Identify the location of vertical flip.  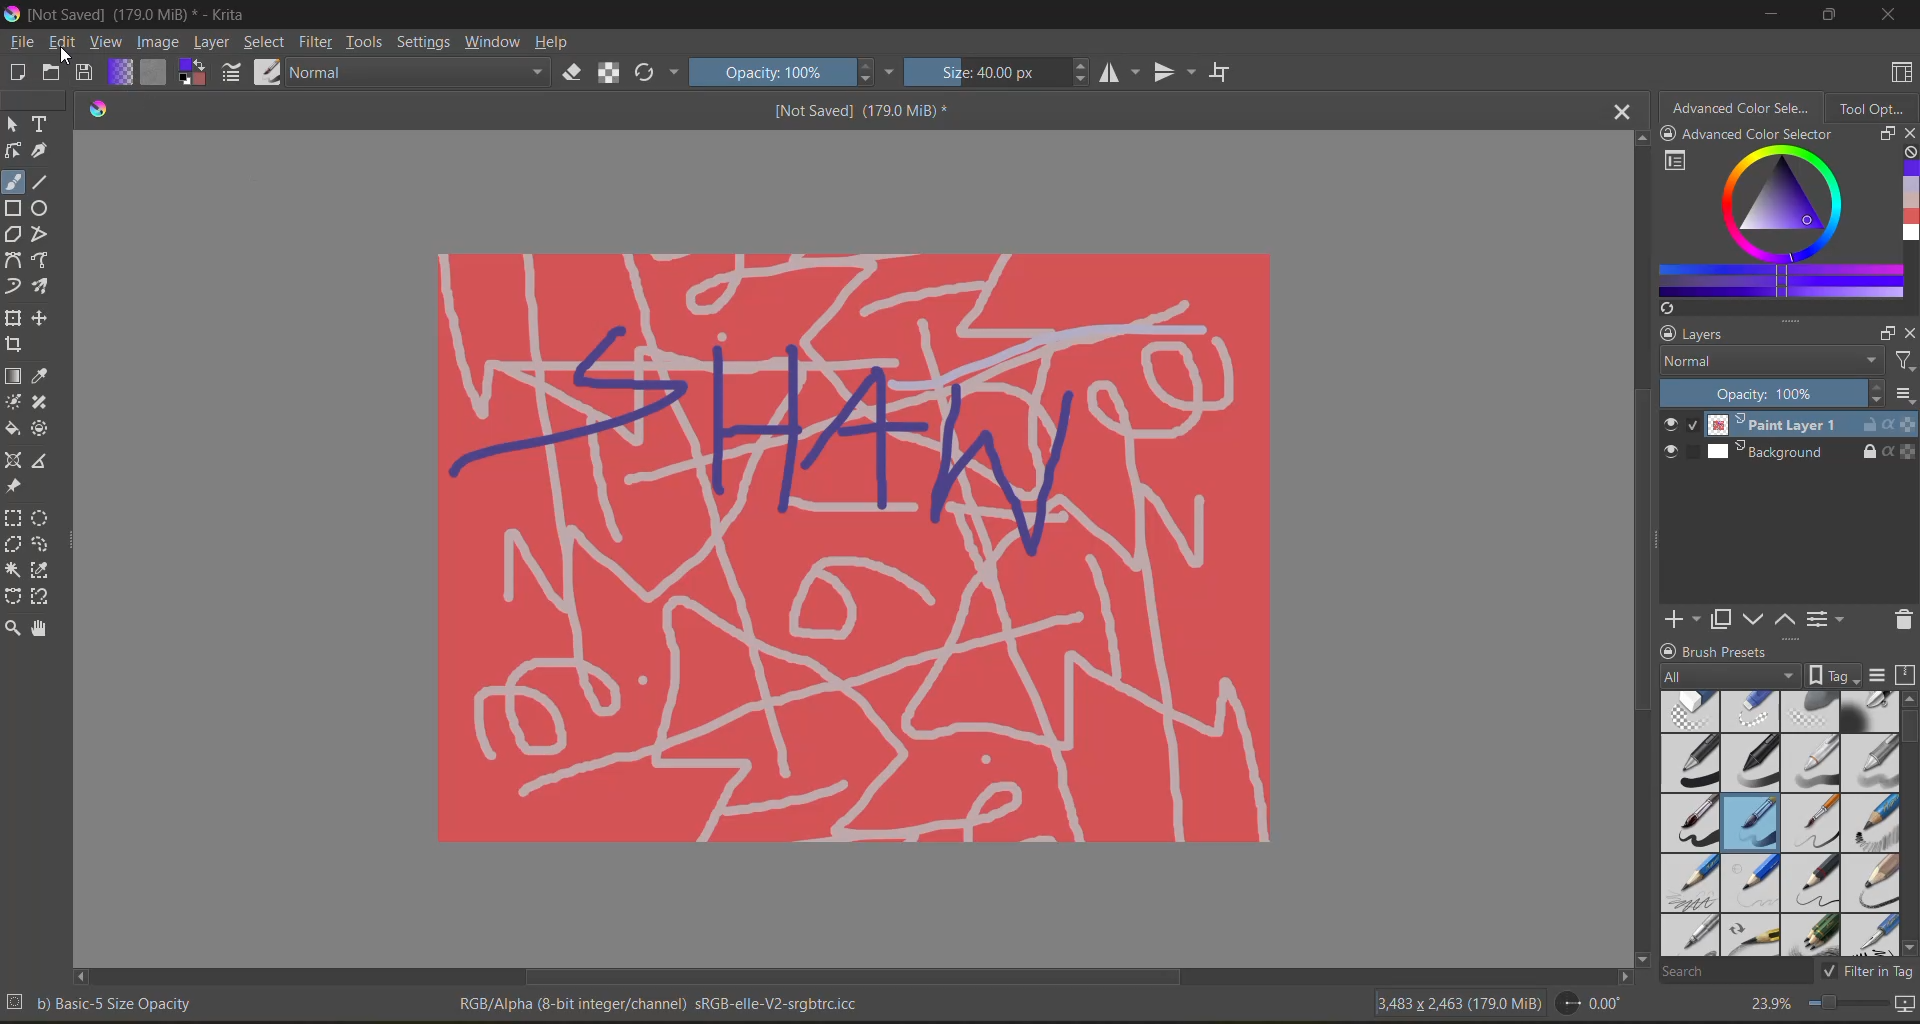
(1175, 72).